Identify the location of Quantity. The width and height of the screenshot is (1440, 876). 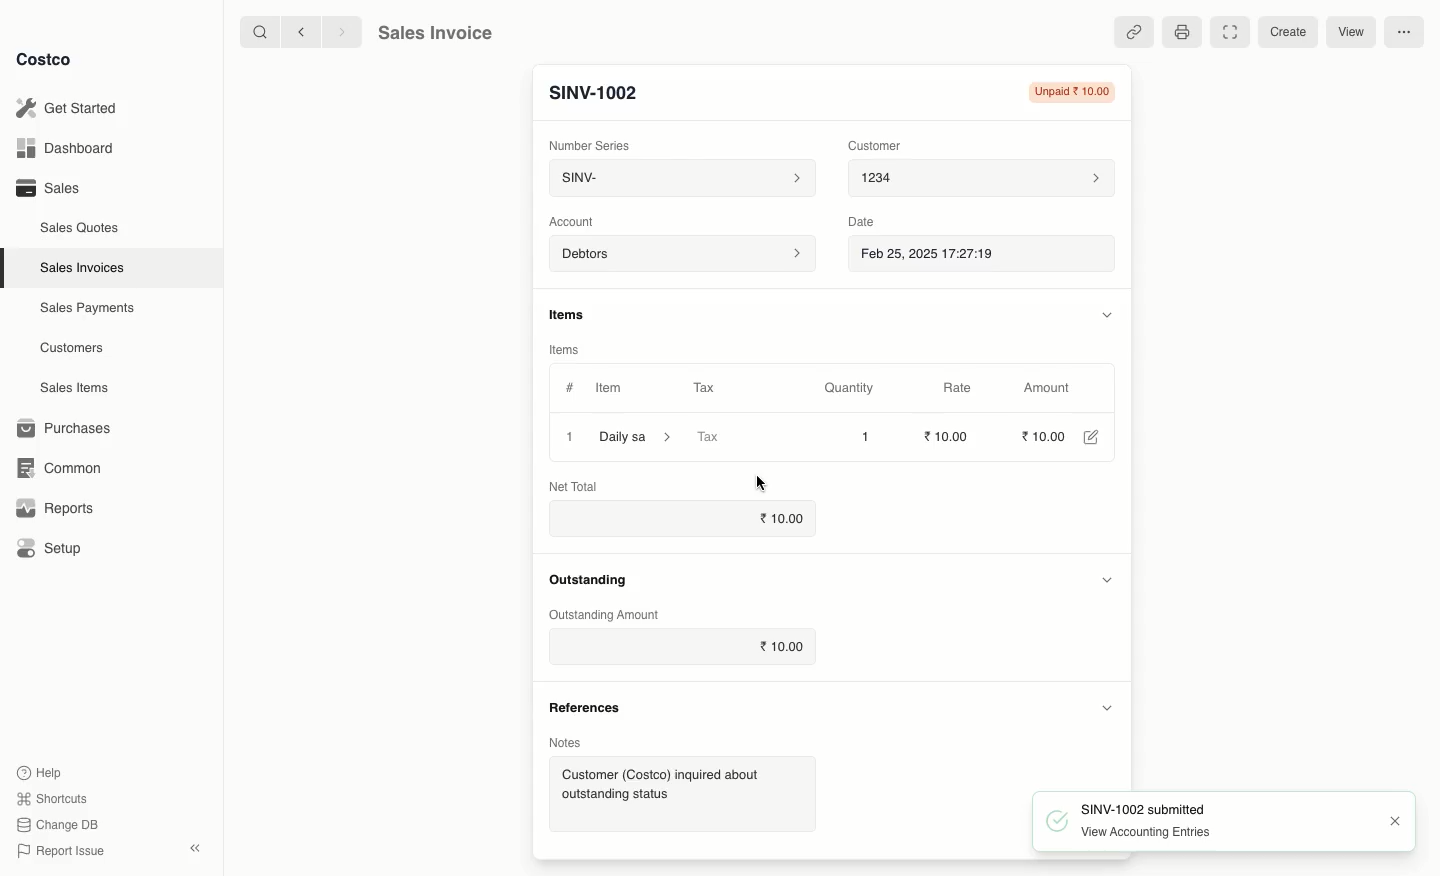
(849, 389).